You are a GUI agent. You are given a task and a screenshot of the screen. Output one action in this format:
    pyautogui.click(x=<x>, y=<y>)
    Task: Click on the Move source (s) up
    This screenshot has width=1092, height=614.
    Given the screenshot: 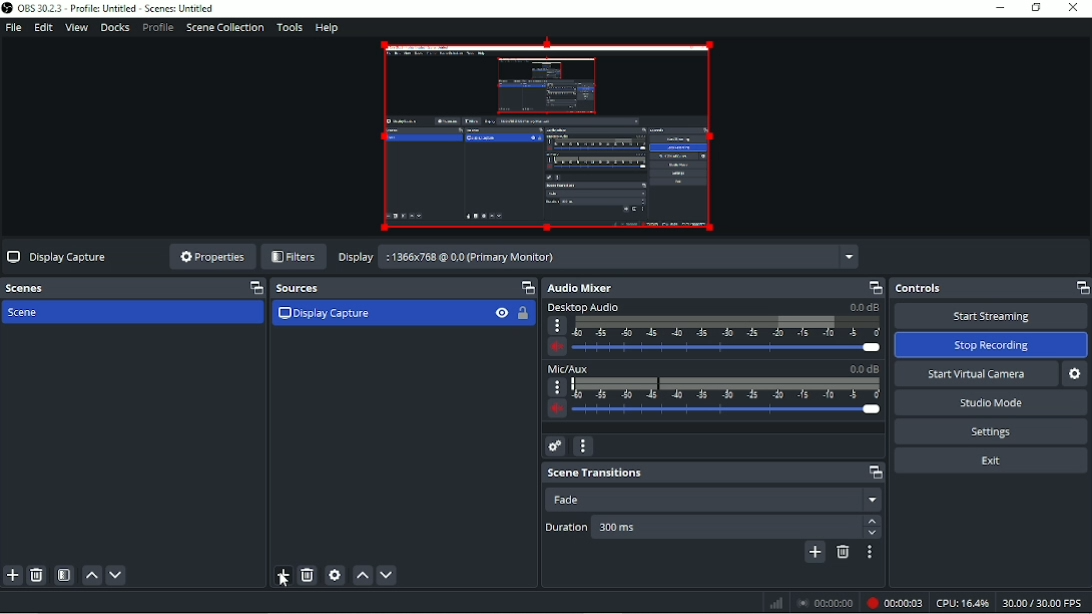 What is the action you would take?
    pyautogui.click(x=363, y=576)
    